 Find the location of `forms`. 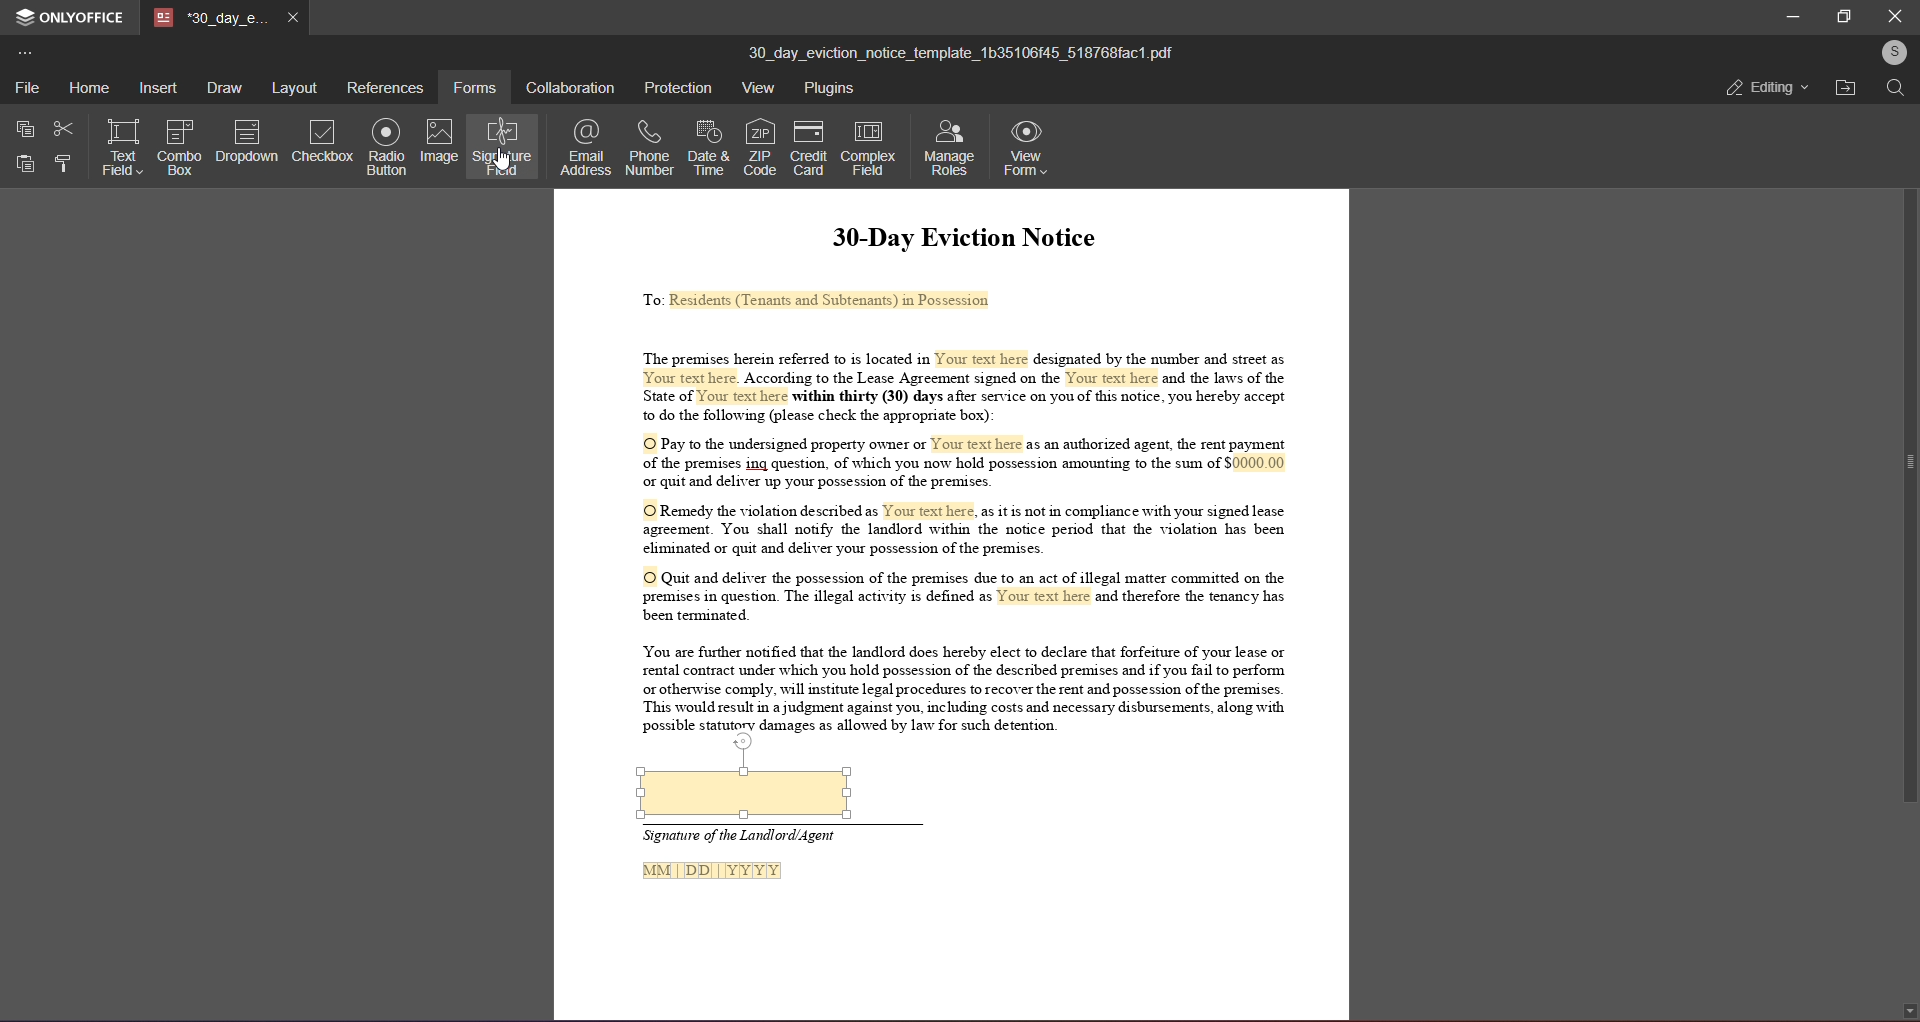

forms is located at coordinates (477, 85).